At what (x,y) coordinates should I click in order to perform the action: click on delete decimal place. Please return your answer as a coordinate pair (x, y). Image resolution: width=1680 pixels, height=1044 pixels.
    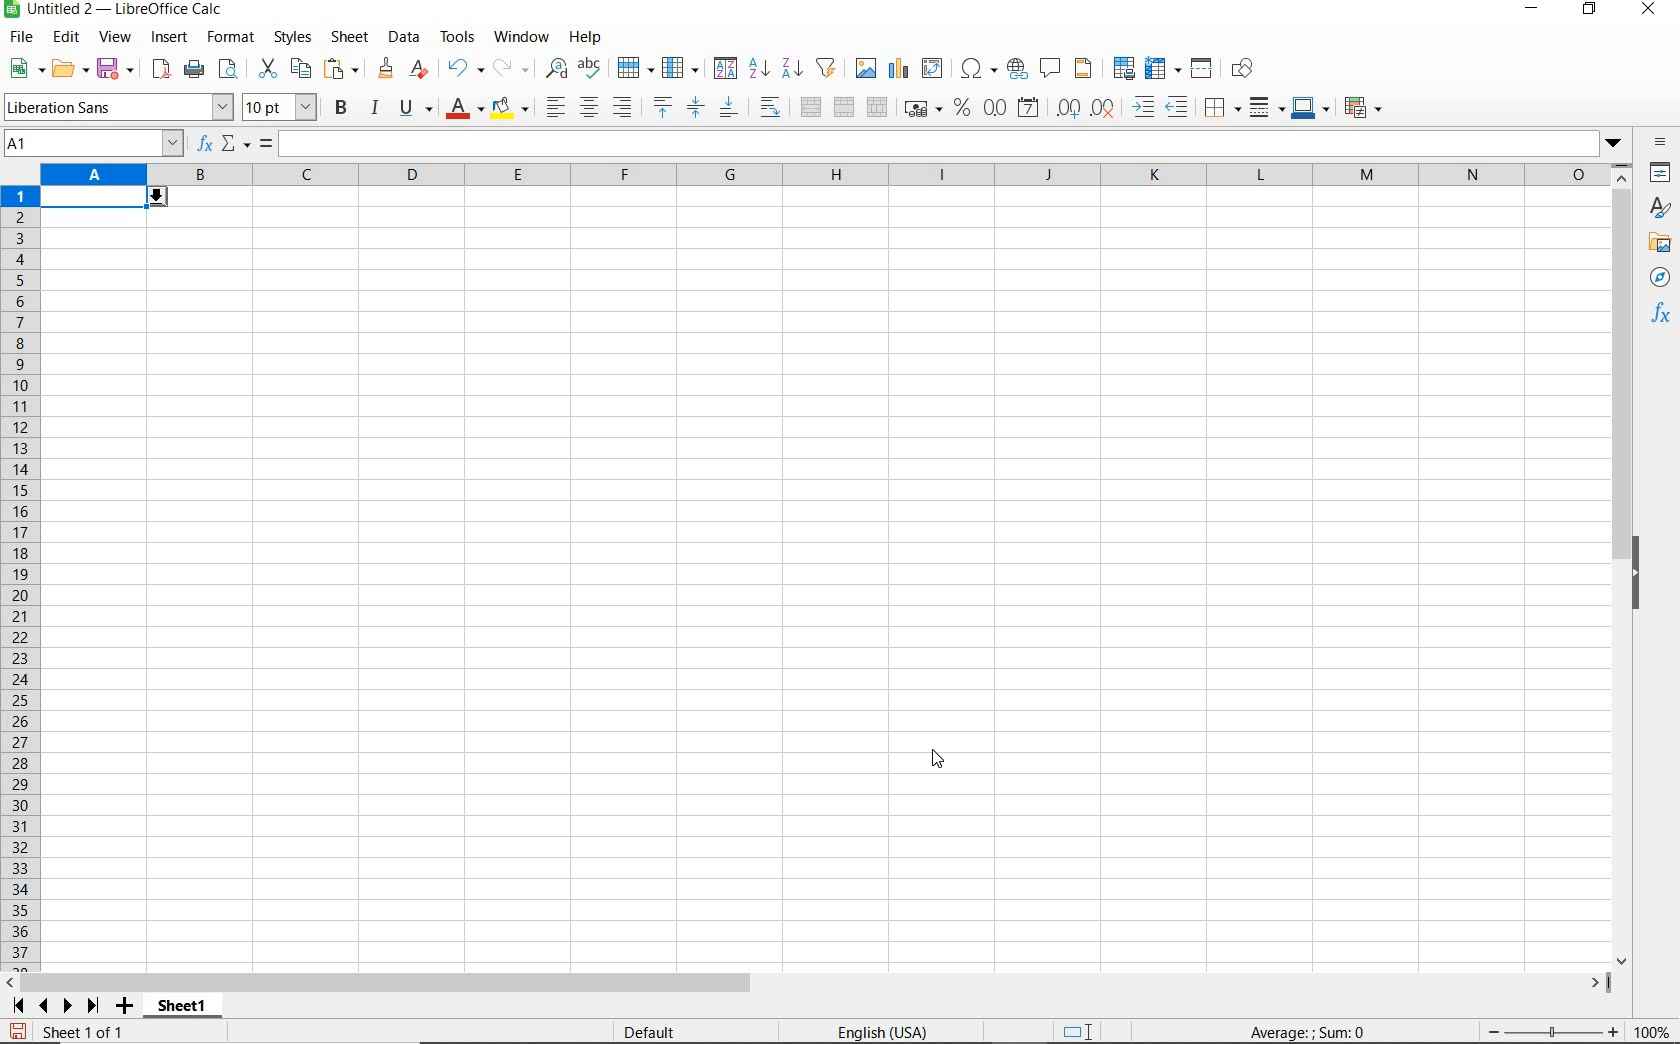
    Looking at the image, I should click on (1104, 107).